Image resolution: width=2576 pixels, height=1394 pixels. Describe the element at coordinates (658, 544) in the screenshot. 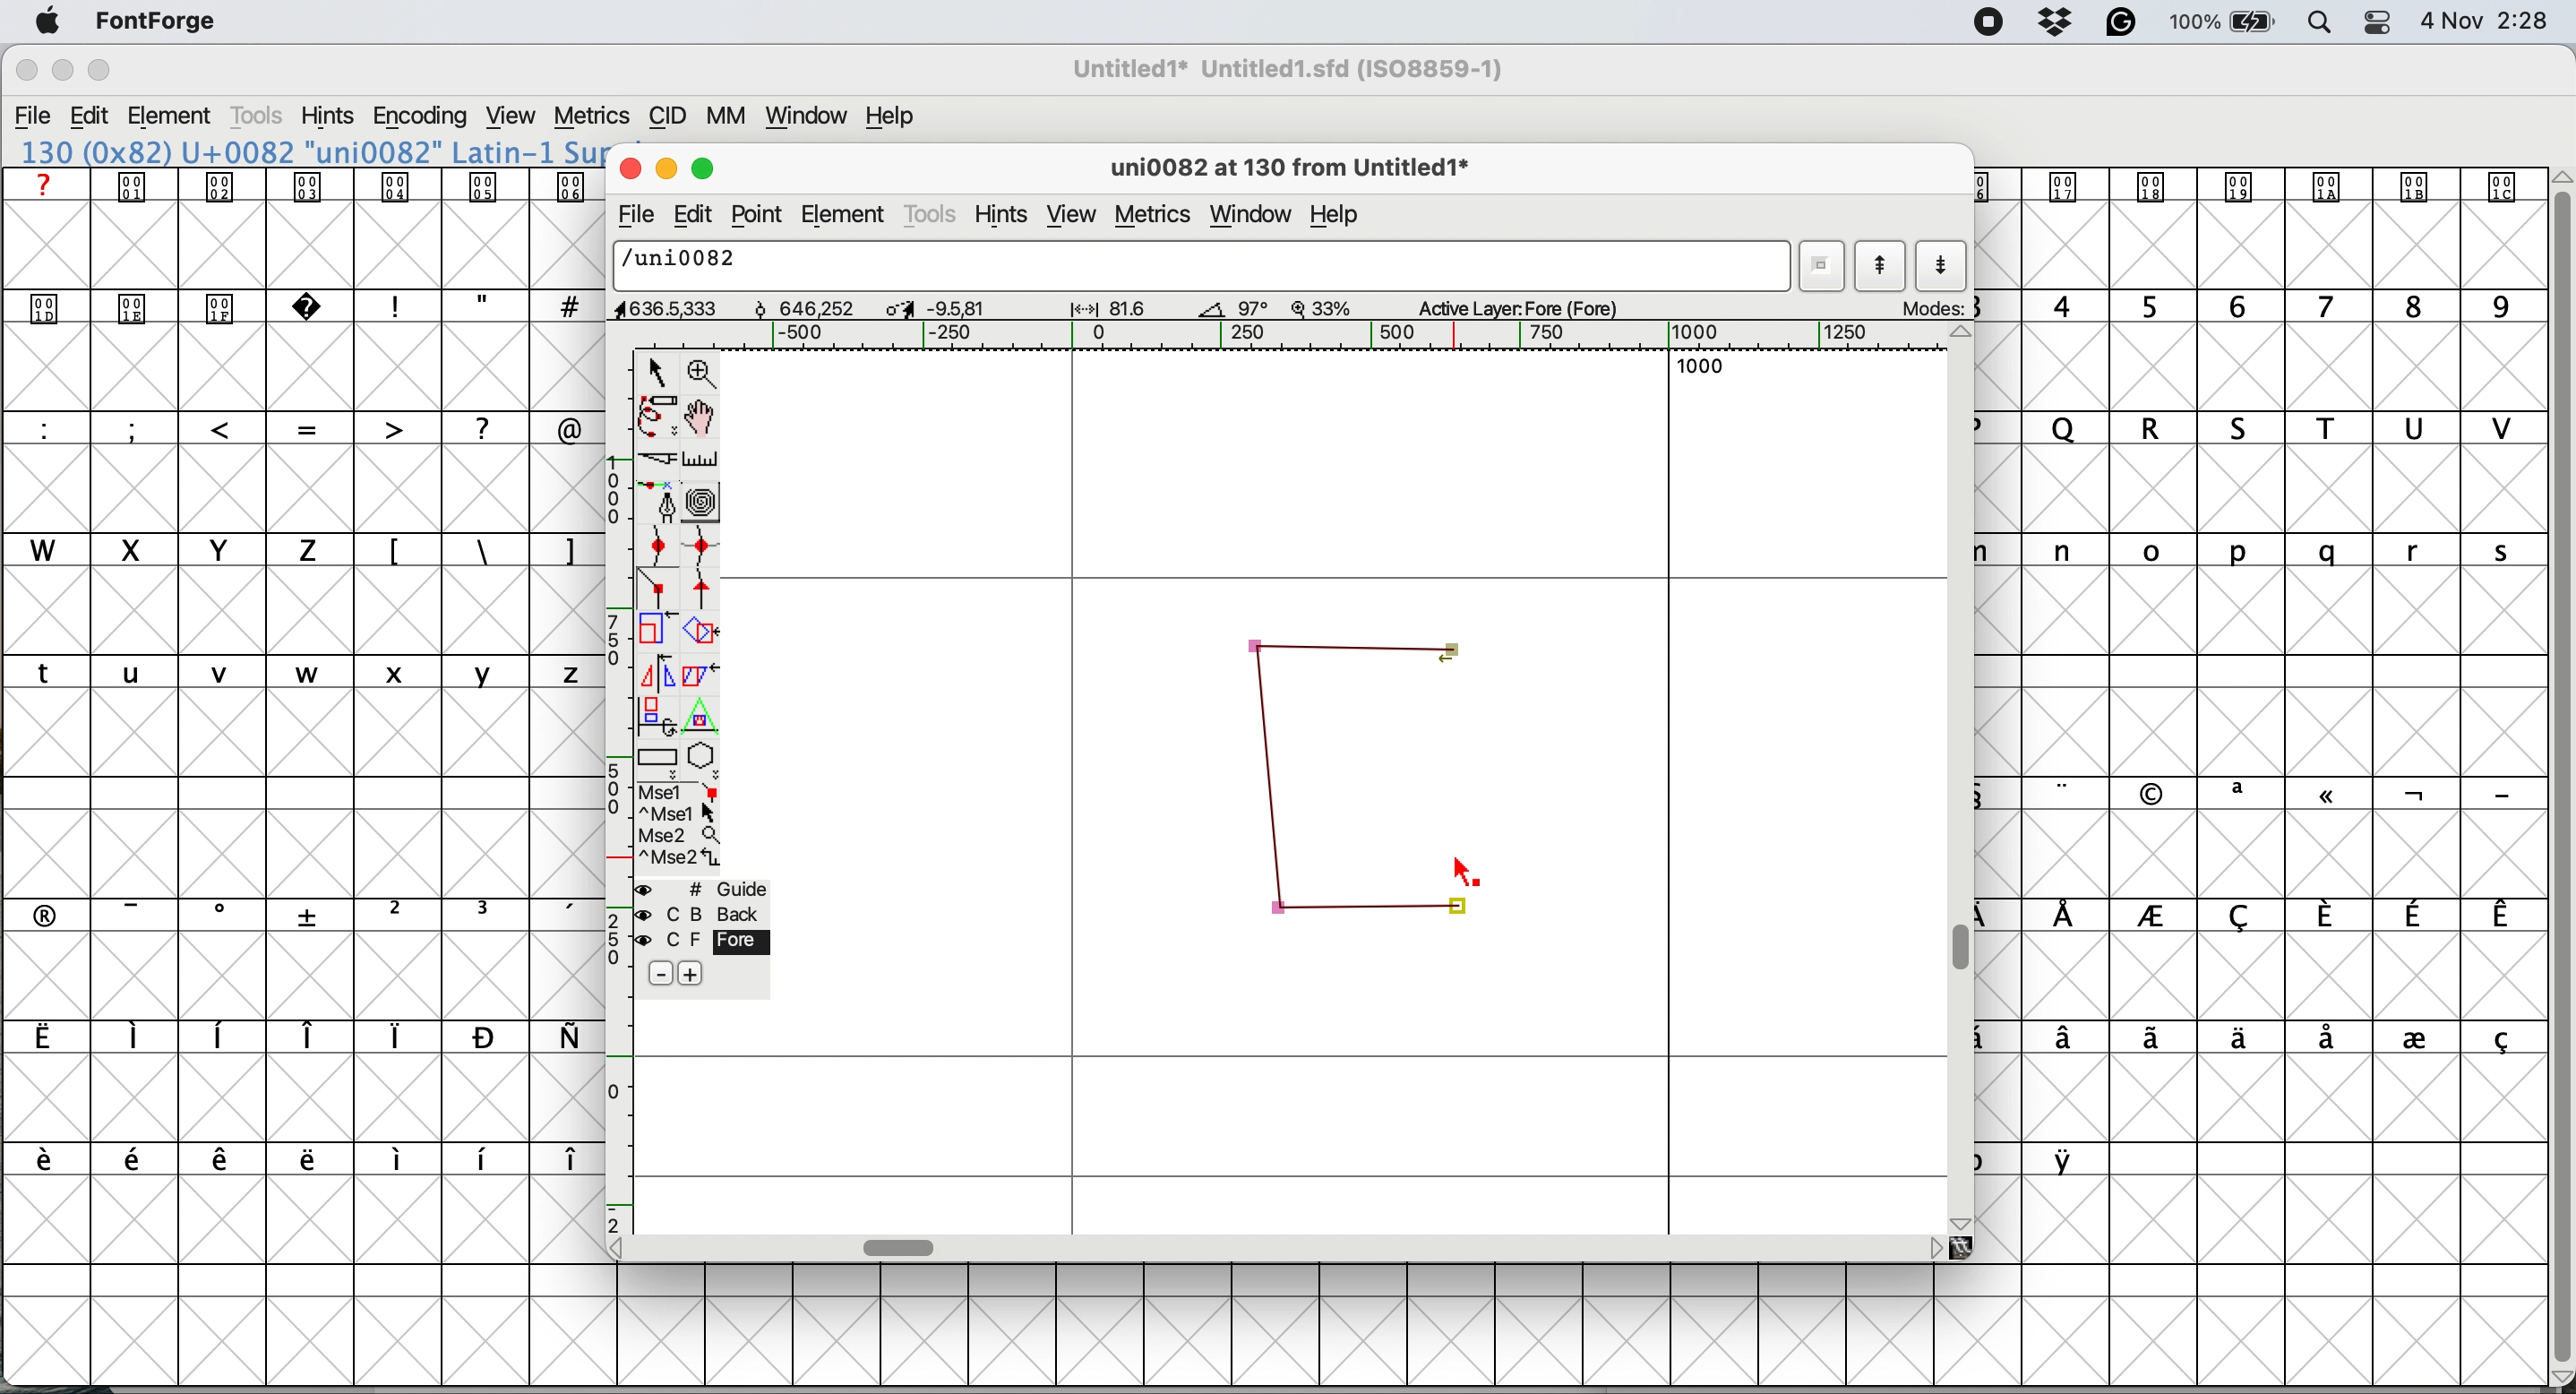

I see `add a curve point` at that location.